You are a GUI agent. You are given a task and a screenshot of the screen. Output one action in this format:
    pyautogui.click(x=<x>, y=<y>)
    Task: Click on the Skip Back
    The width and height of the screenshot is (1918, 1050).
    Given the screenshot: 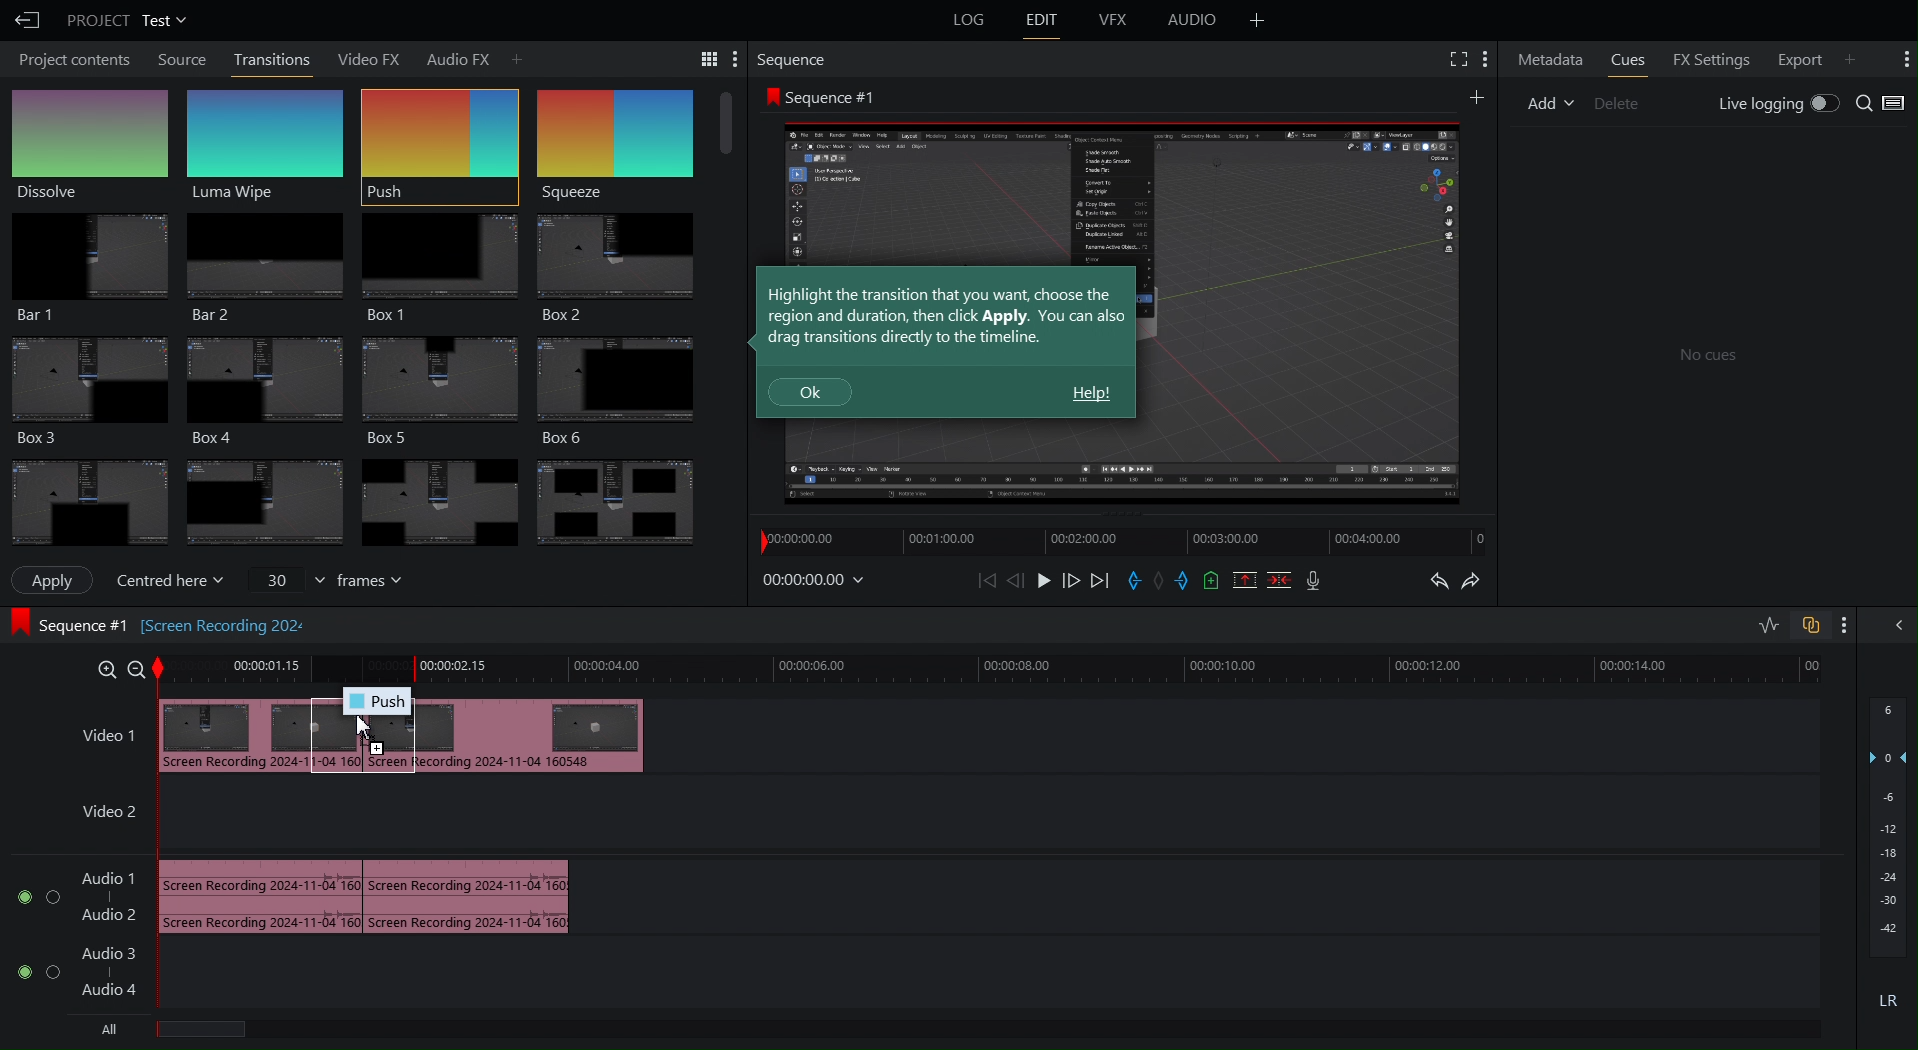 What is the action you would take?
    pyautogui.click(x=987, y=581)
    